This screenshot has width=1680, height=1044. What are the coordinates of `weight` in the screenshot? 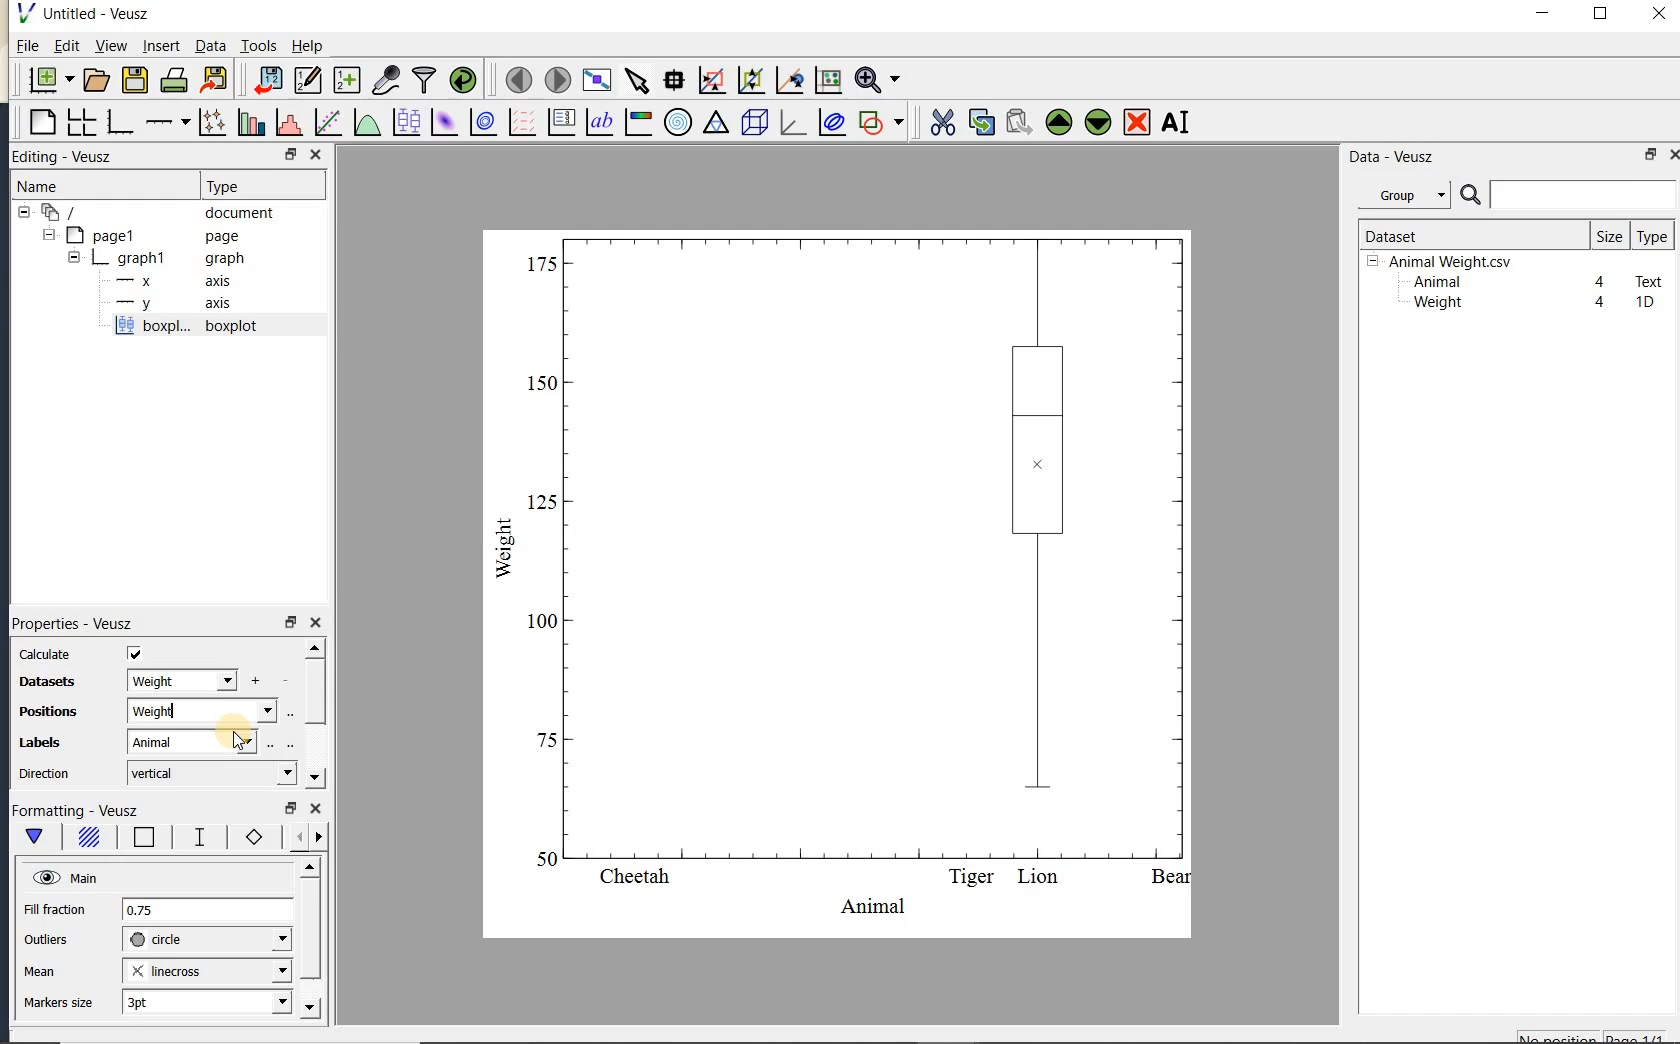 It's located at (184, 681).